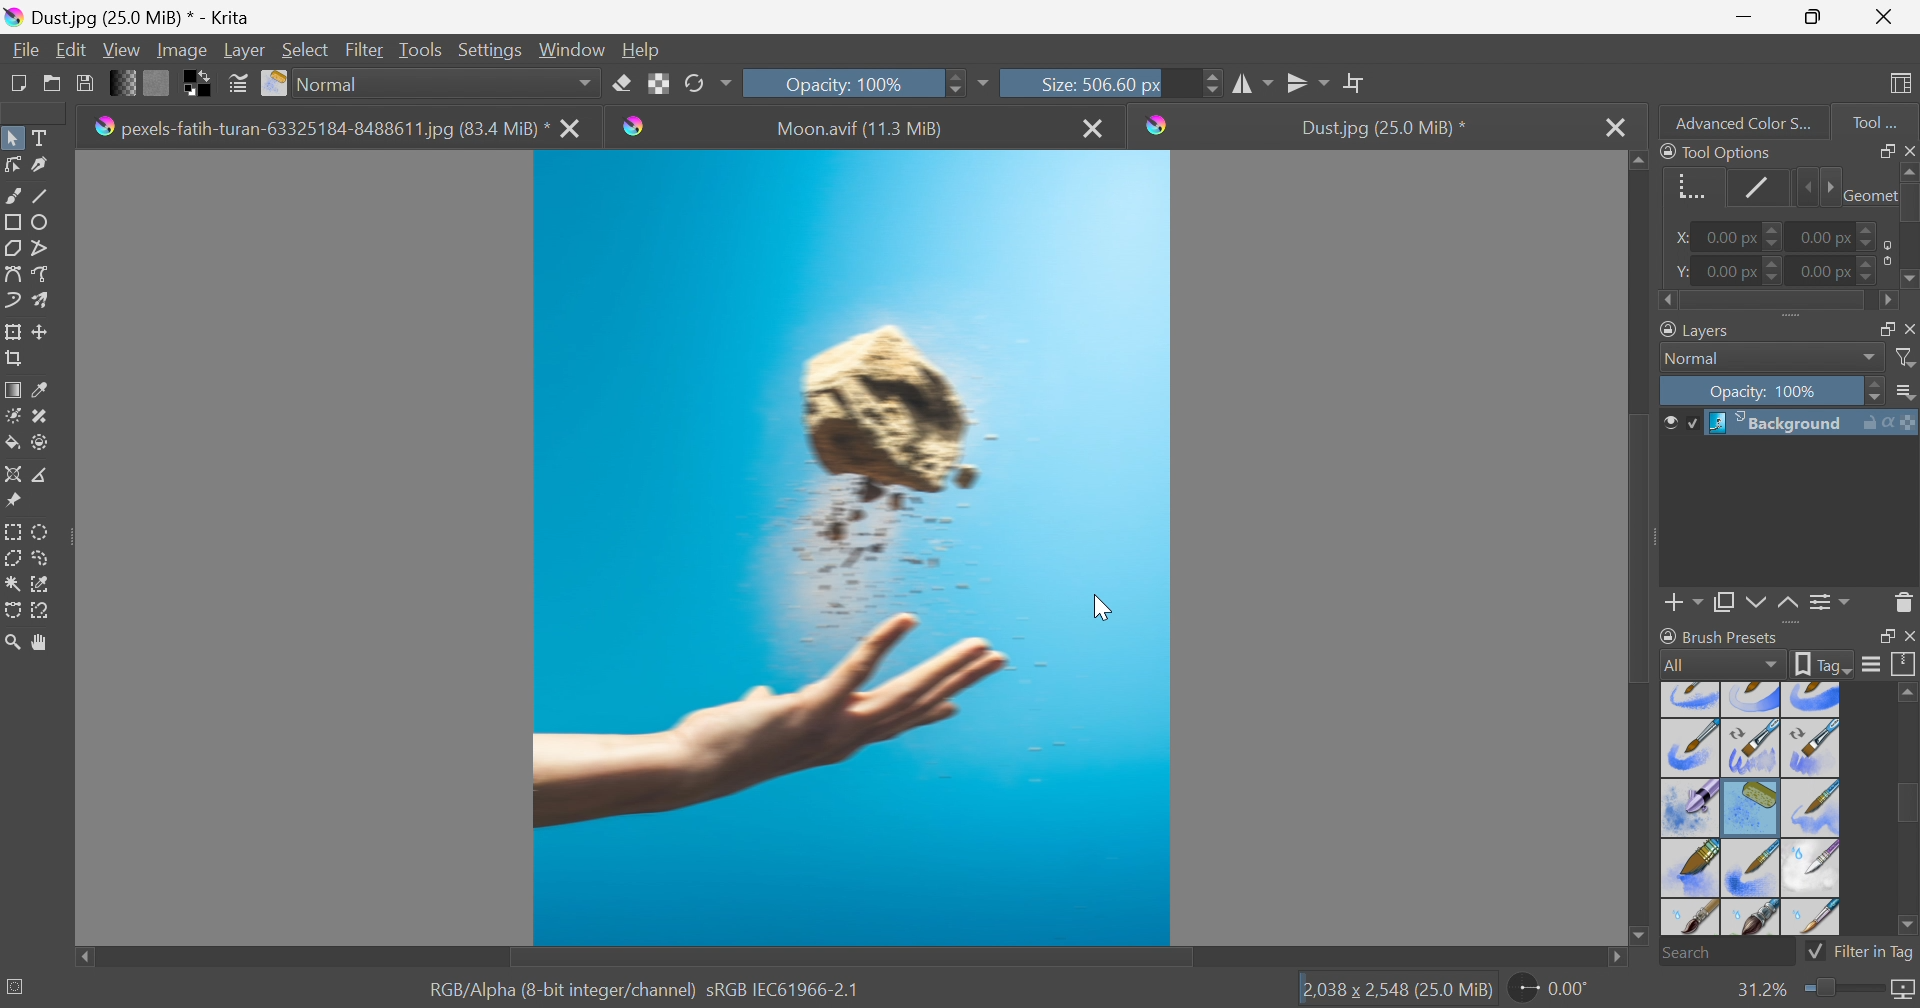 The height and width of the screenshot is (1008, 1920). I want to click on Freehand path tool, so click(42, 274).